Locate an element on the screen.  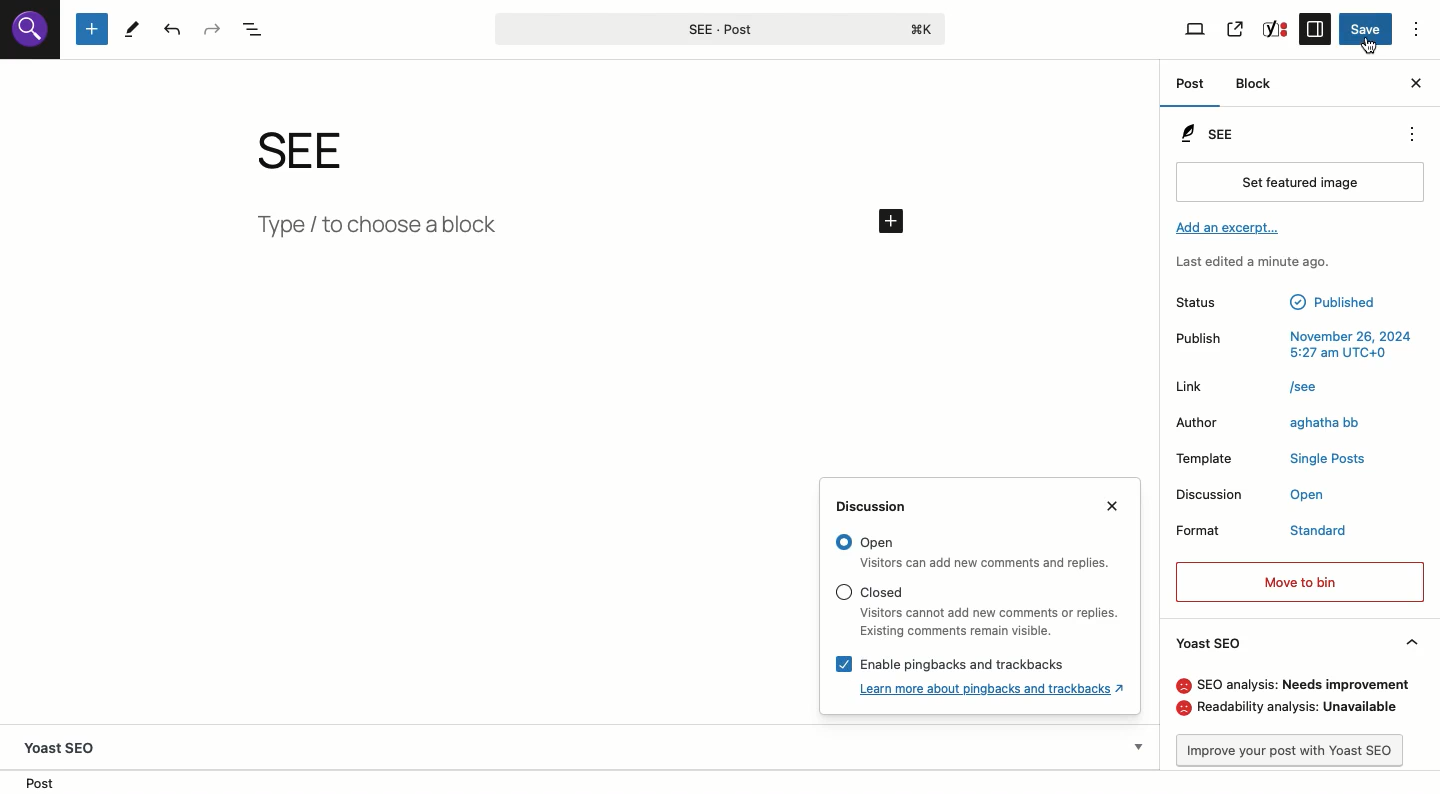
see options is located at coordinates (1407, 131).